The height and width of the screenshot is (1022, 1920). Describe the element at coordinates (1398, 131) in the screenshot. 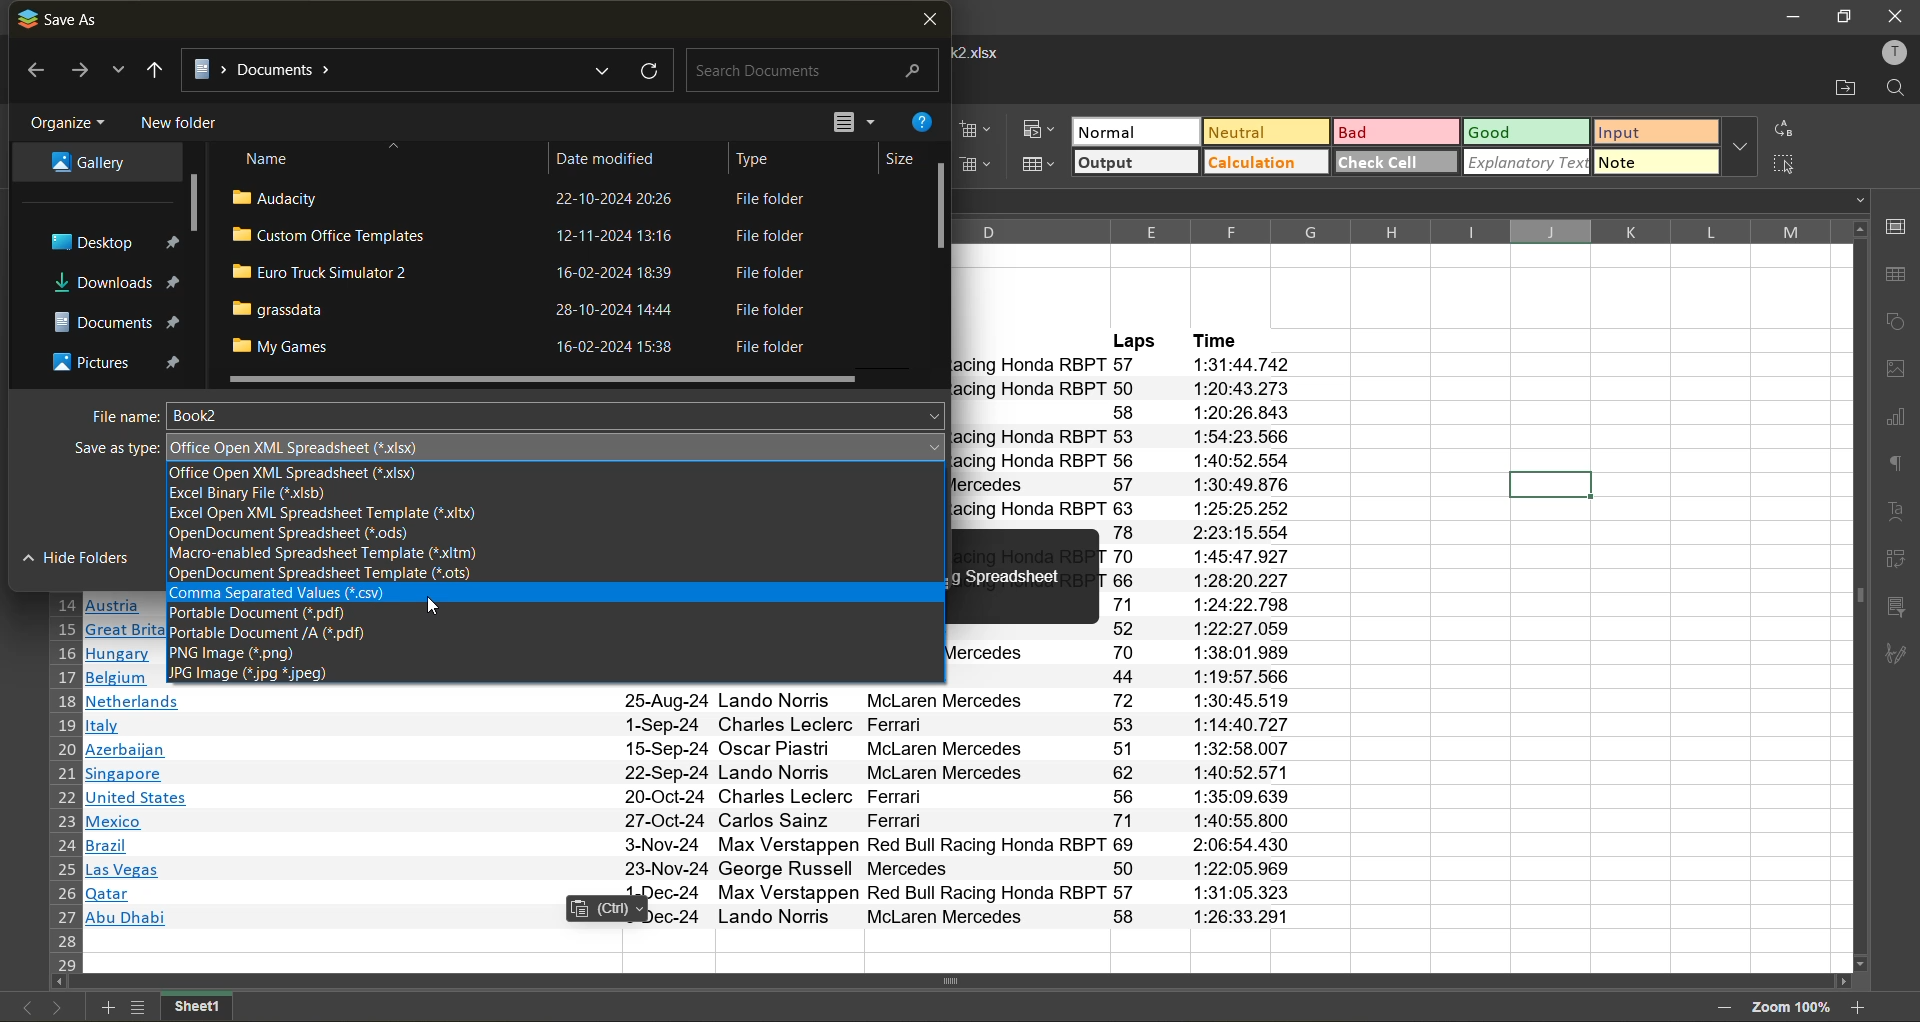

I see `bad` at that location.